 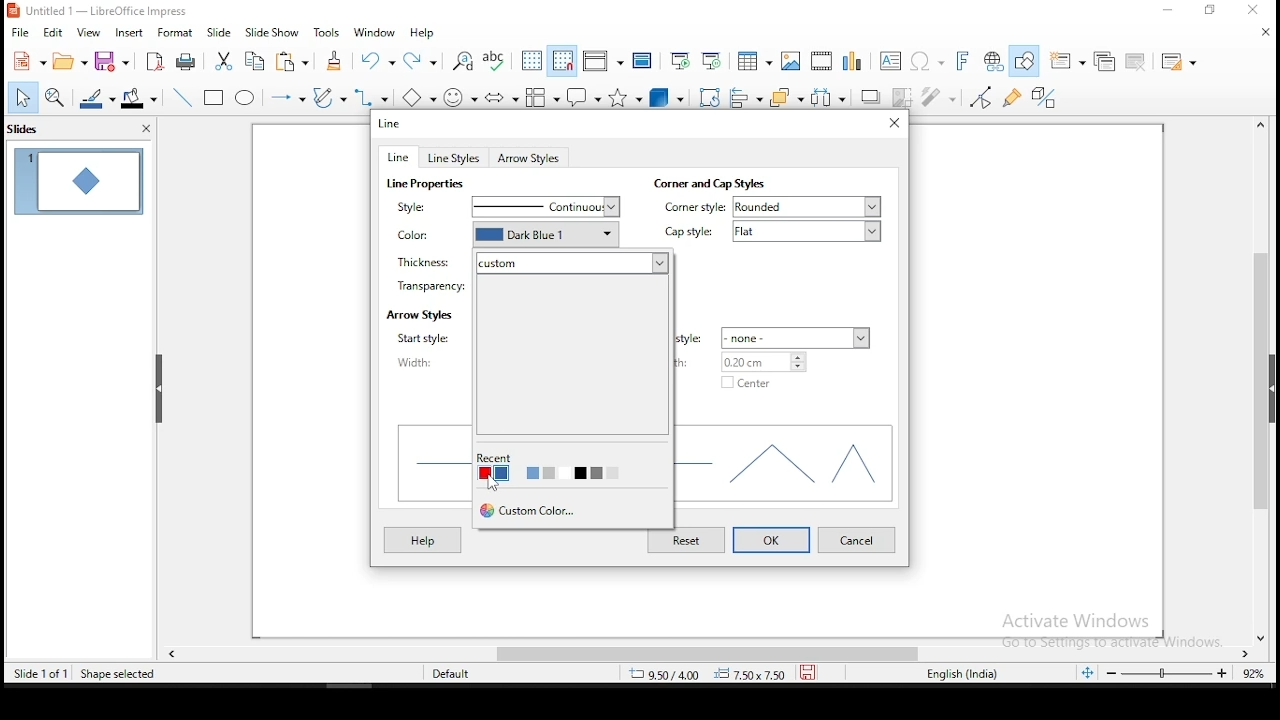 I want to click on text box, so click(x=893, y=60).